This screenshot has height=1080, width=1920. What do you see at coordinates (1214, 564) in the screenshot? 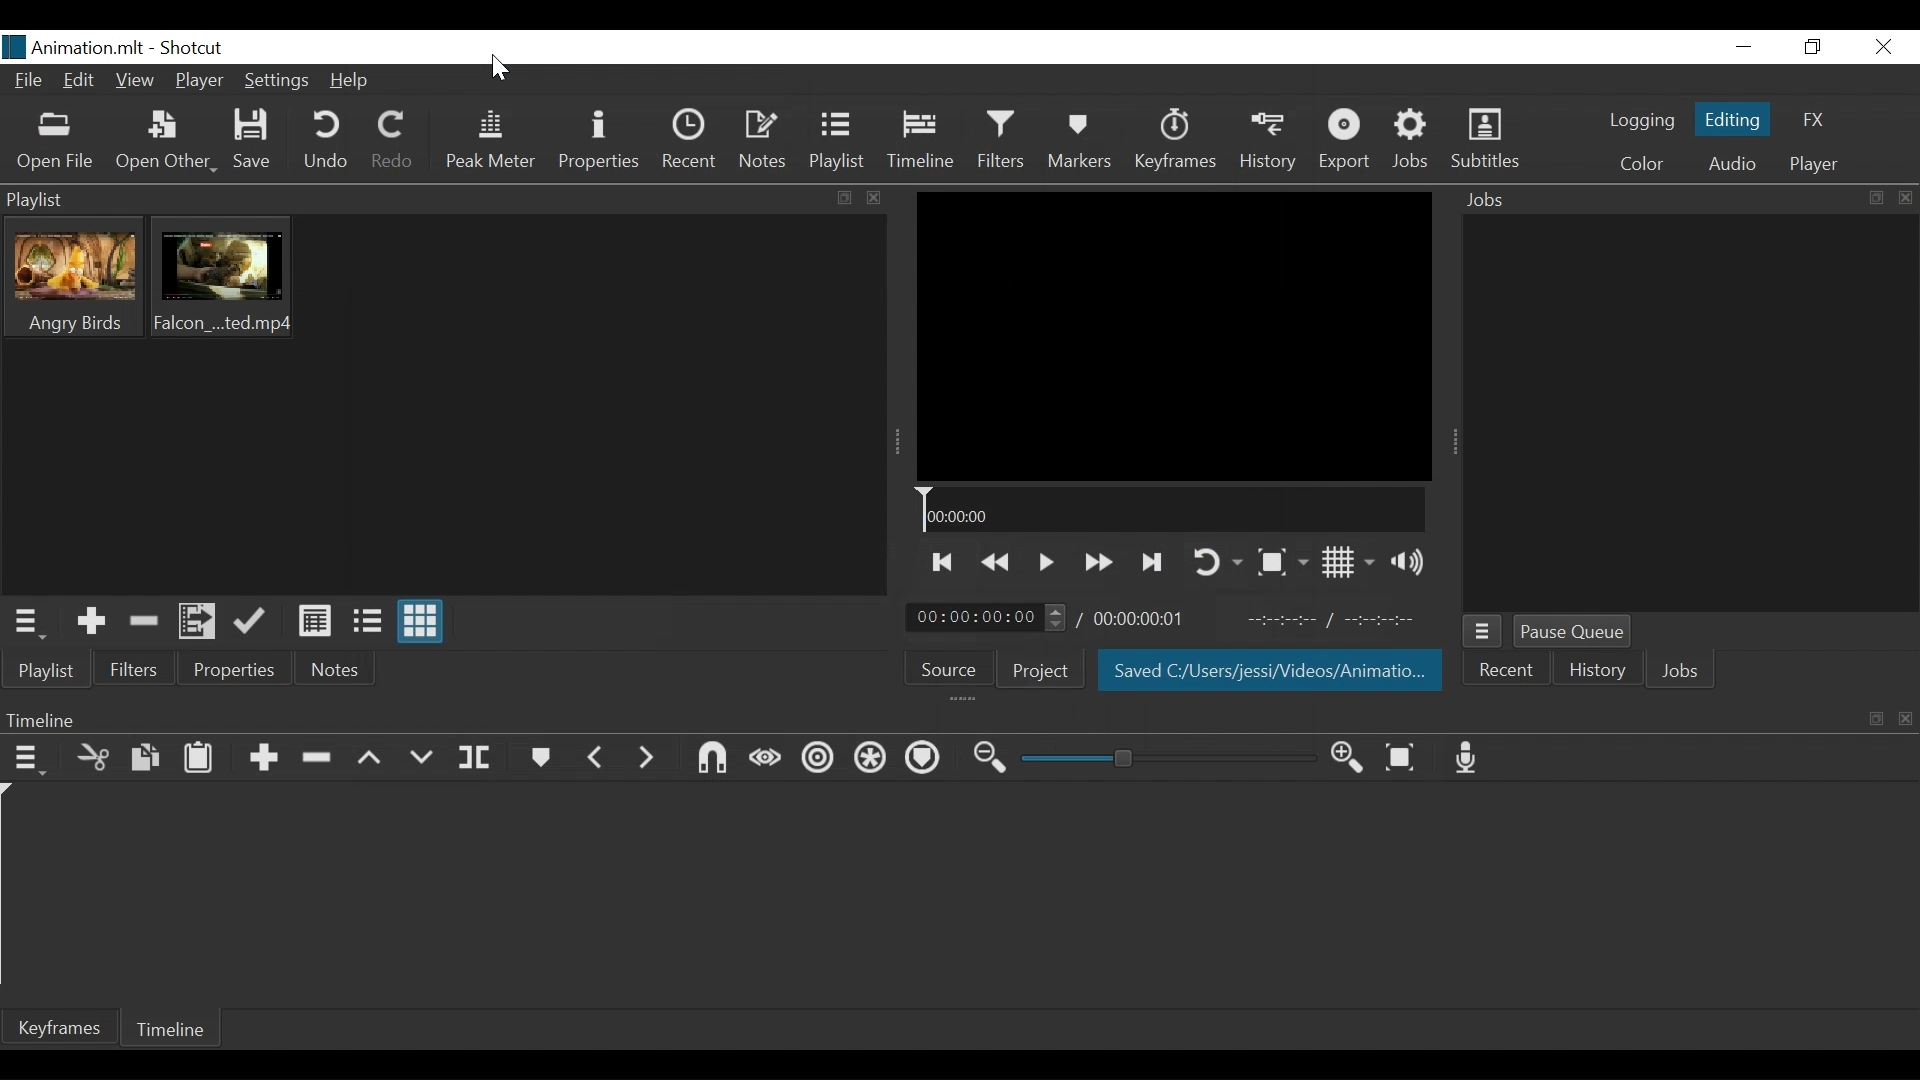
I see `Toggle player looping` at bounding box center [1214, 564].